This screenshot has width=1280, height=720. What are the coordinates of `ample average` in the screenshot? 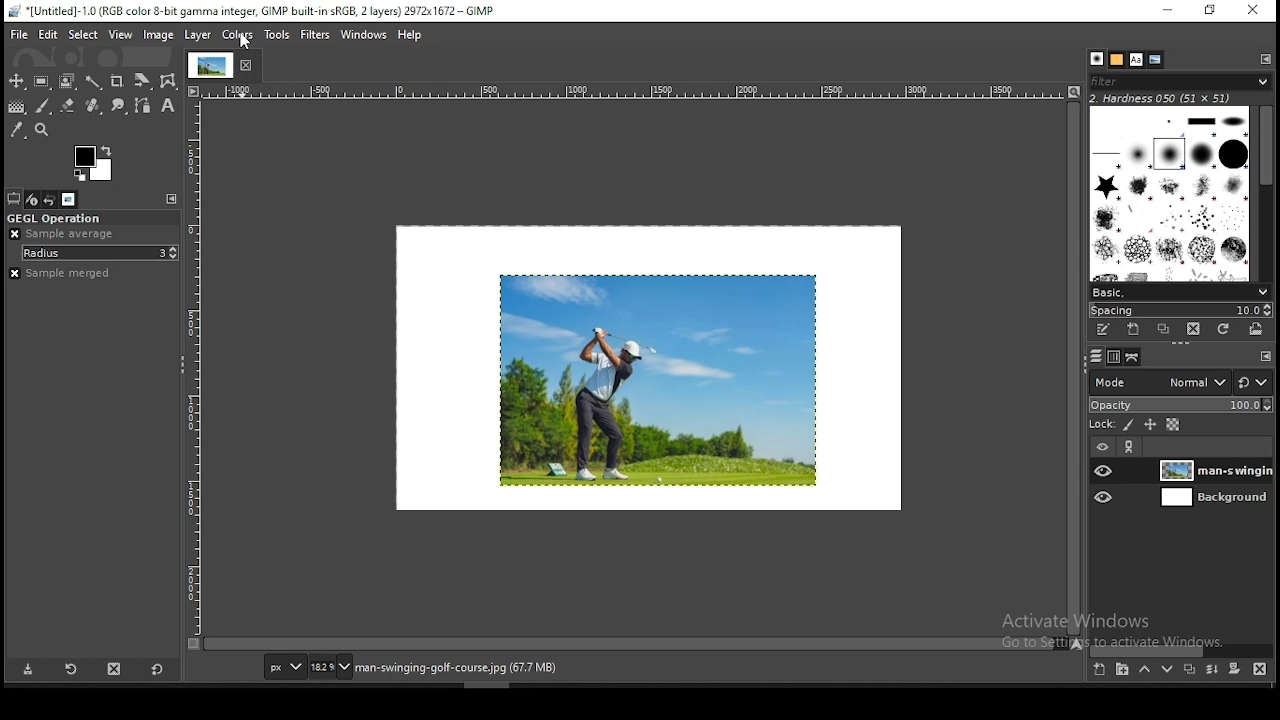 It's located at (63, 233).